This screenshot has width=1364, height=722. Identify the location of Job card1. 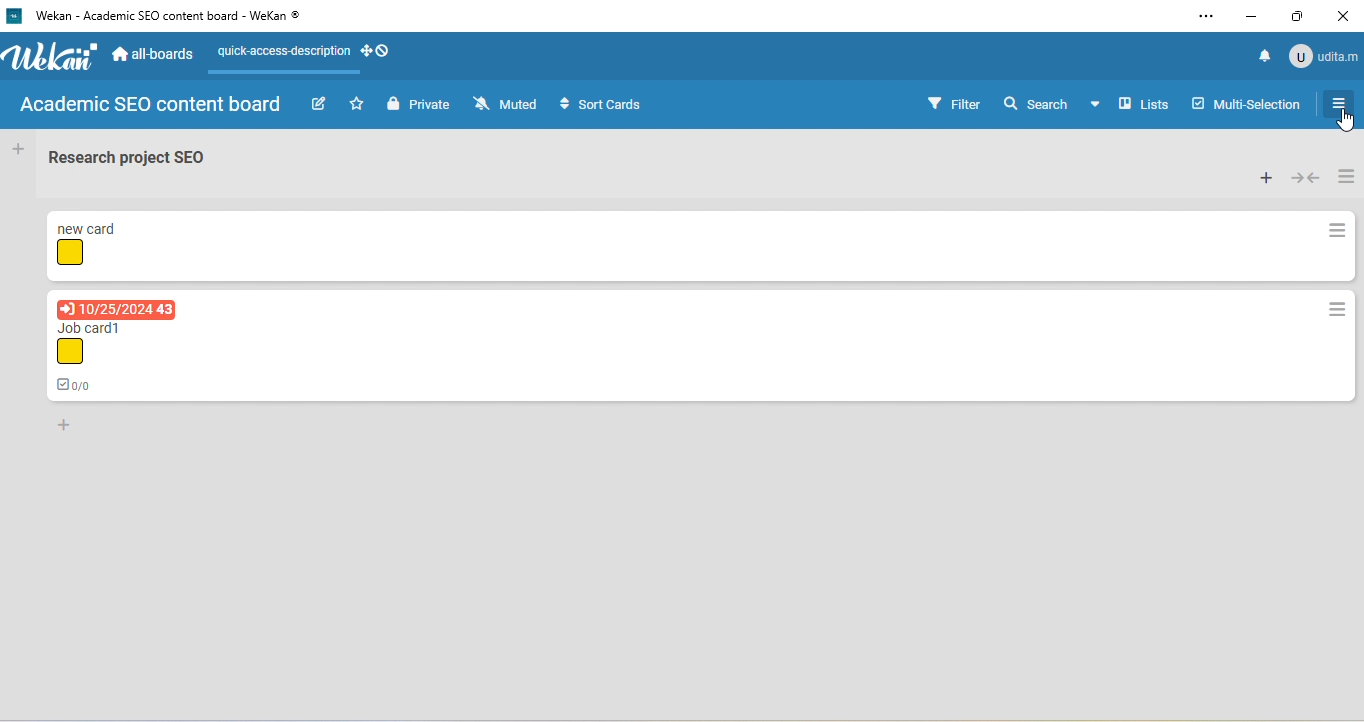
(97, 327).